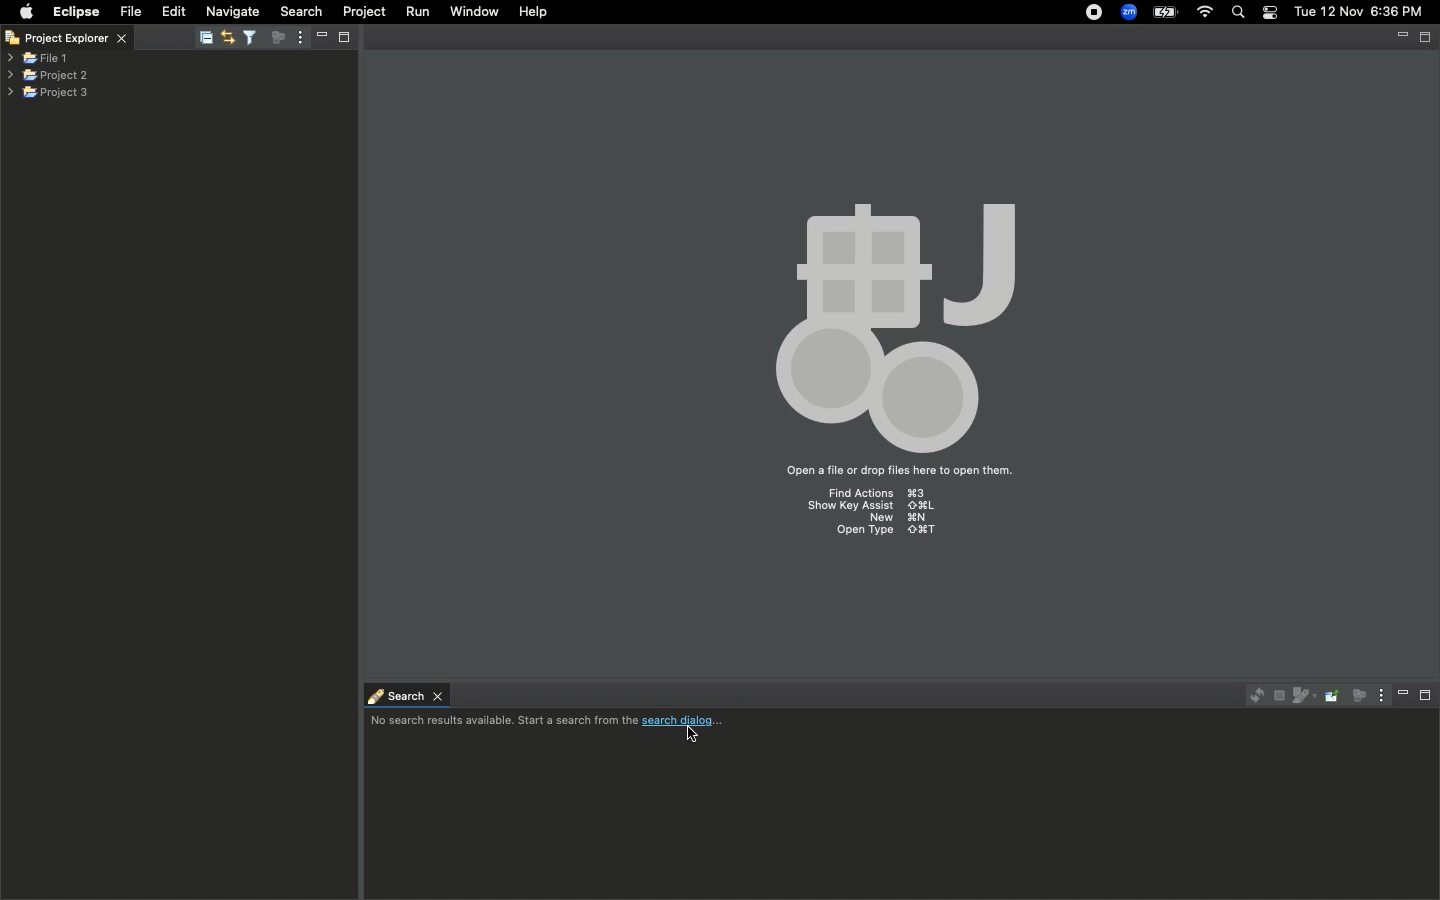 The width and height of the screenshot is (1440, 900). Describe the element at coordinates (470, 11) in the screenshot. I see `Window` at that location.